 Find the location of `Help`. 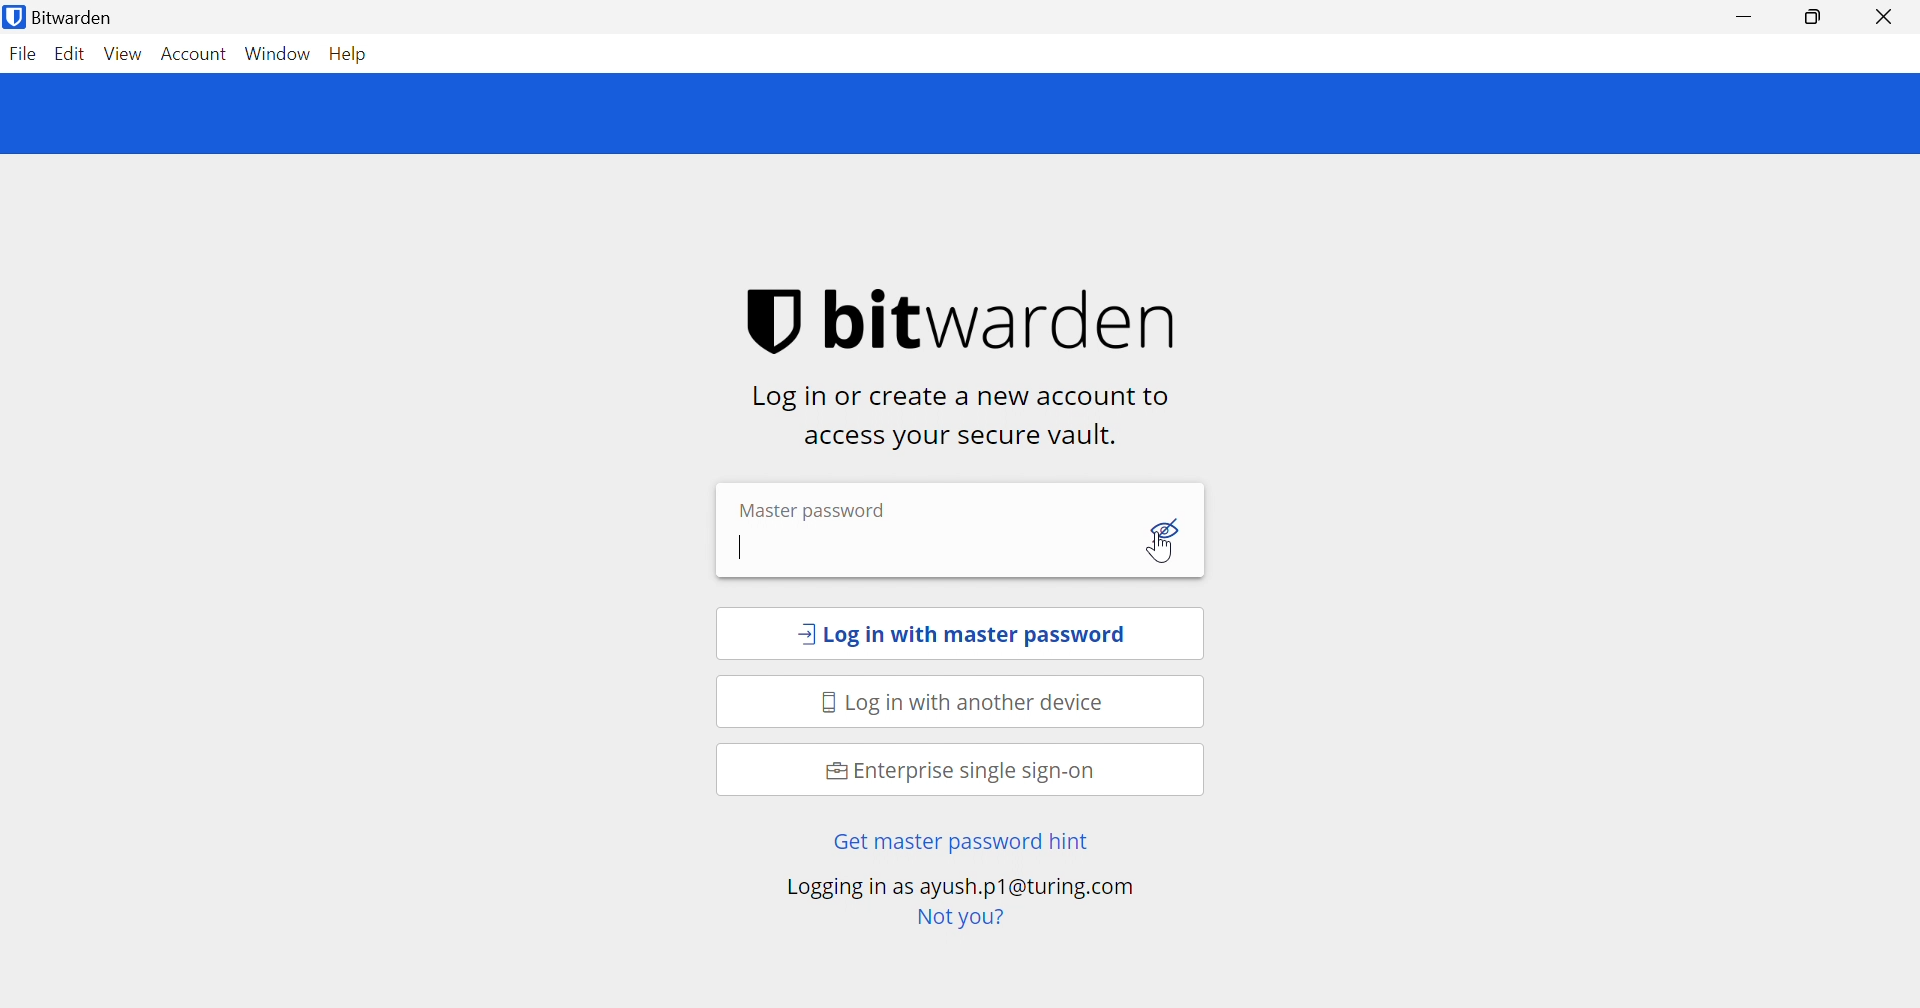

Help is located at coordinates (350, 53).